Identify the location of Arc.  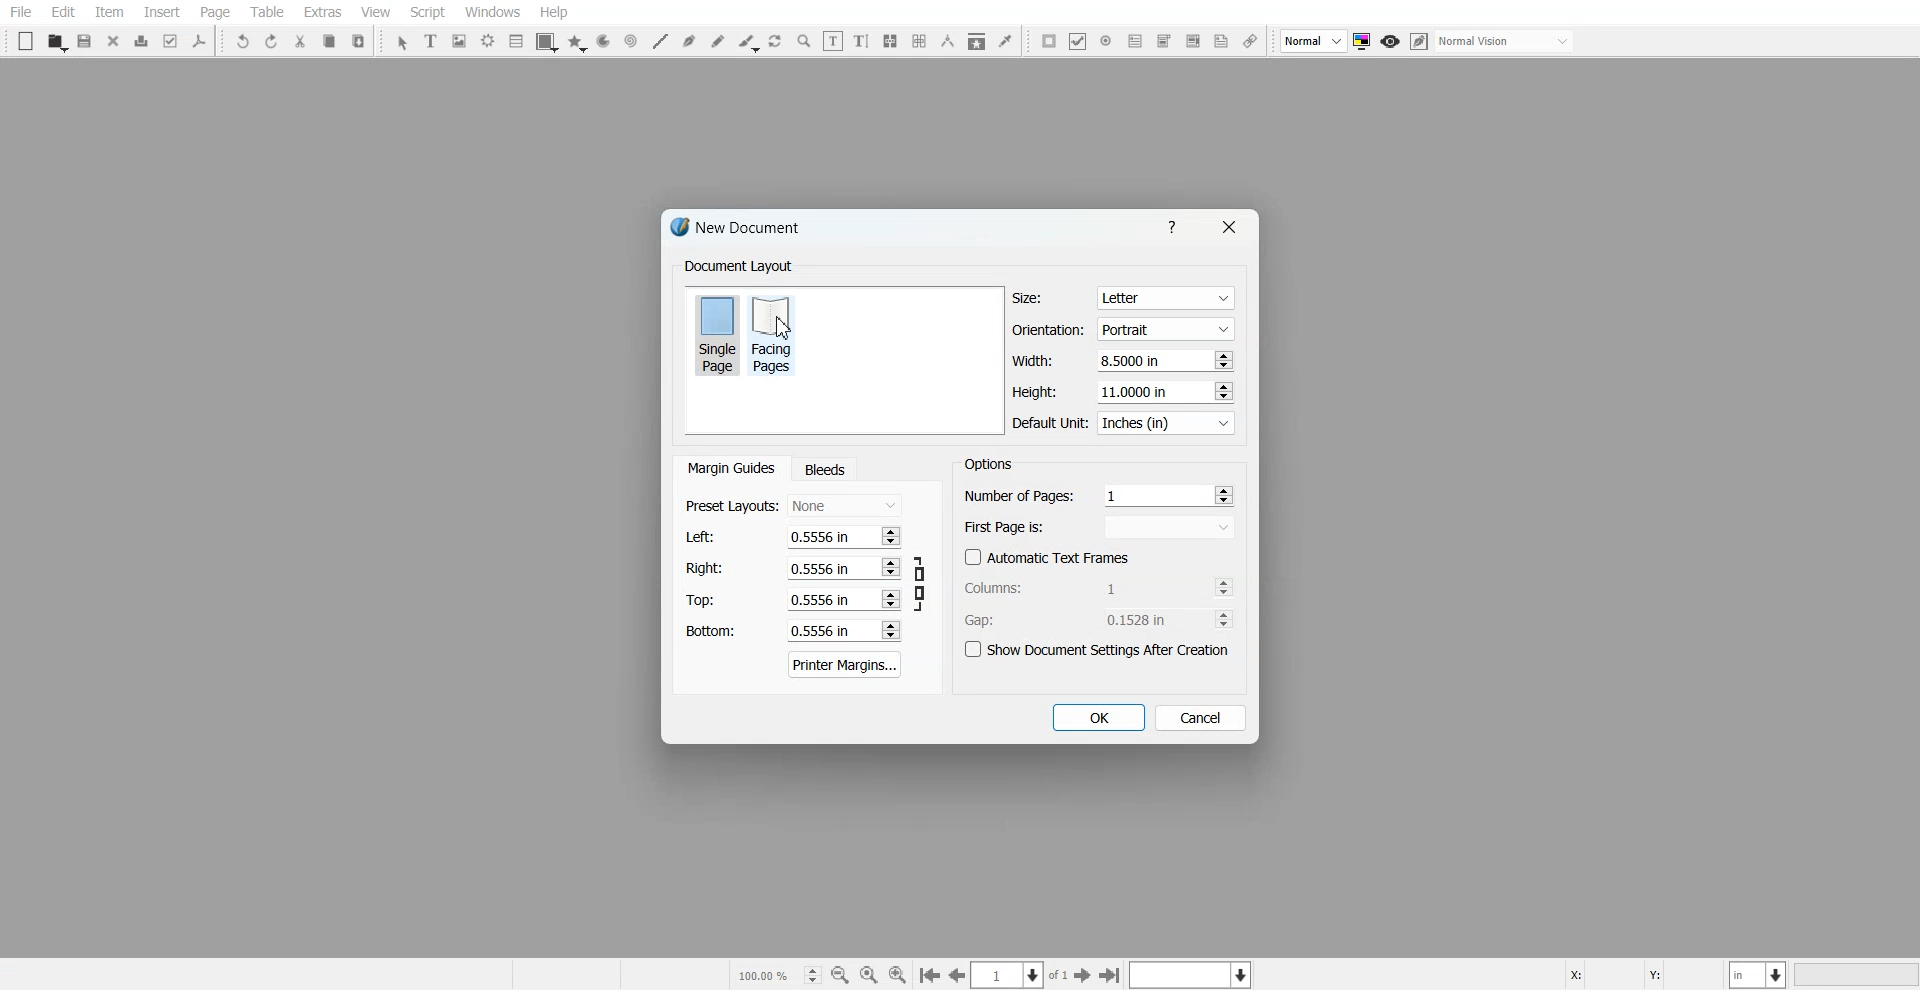
(603, 42).